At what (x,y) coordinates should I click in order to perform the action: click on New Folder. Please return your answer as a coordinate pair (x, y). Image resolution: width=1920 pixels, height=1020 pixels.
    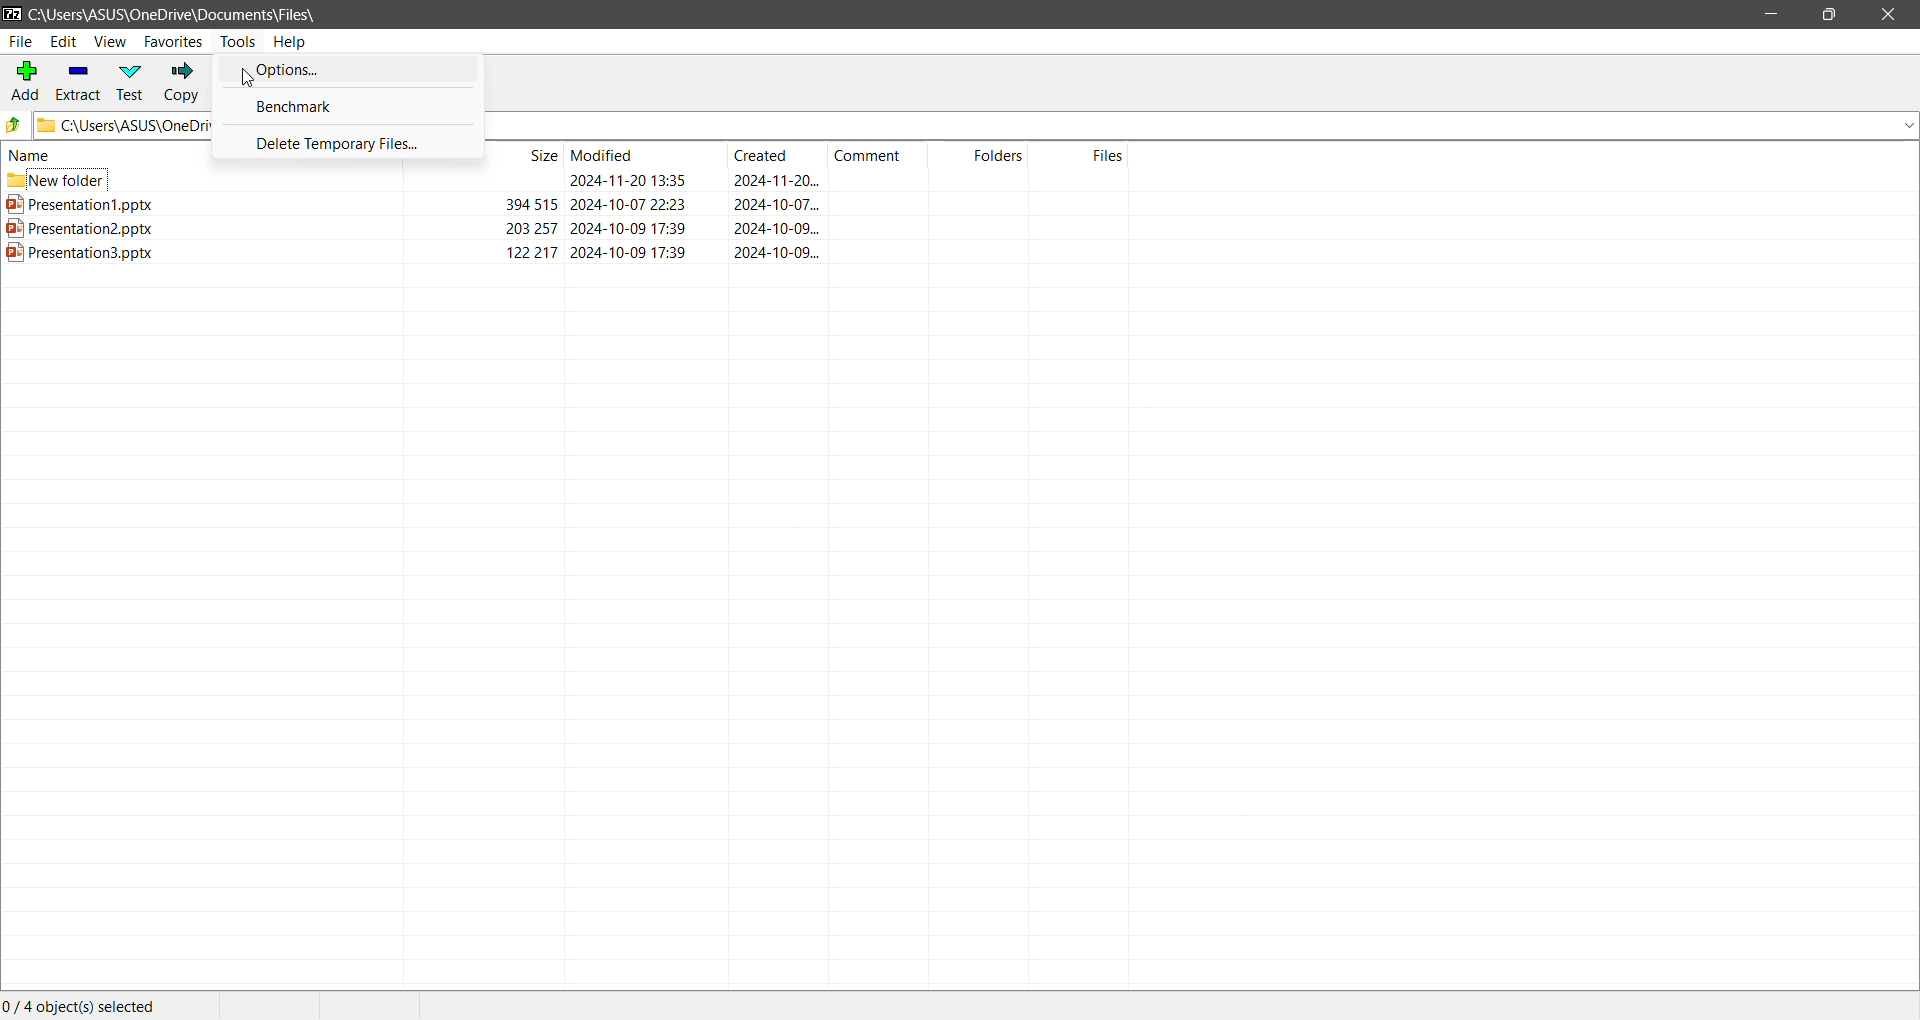
    Looking at the image, I should click on (570, 178).